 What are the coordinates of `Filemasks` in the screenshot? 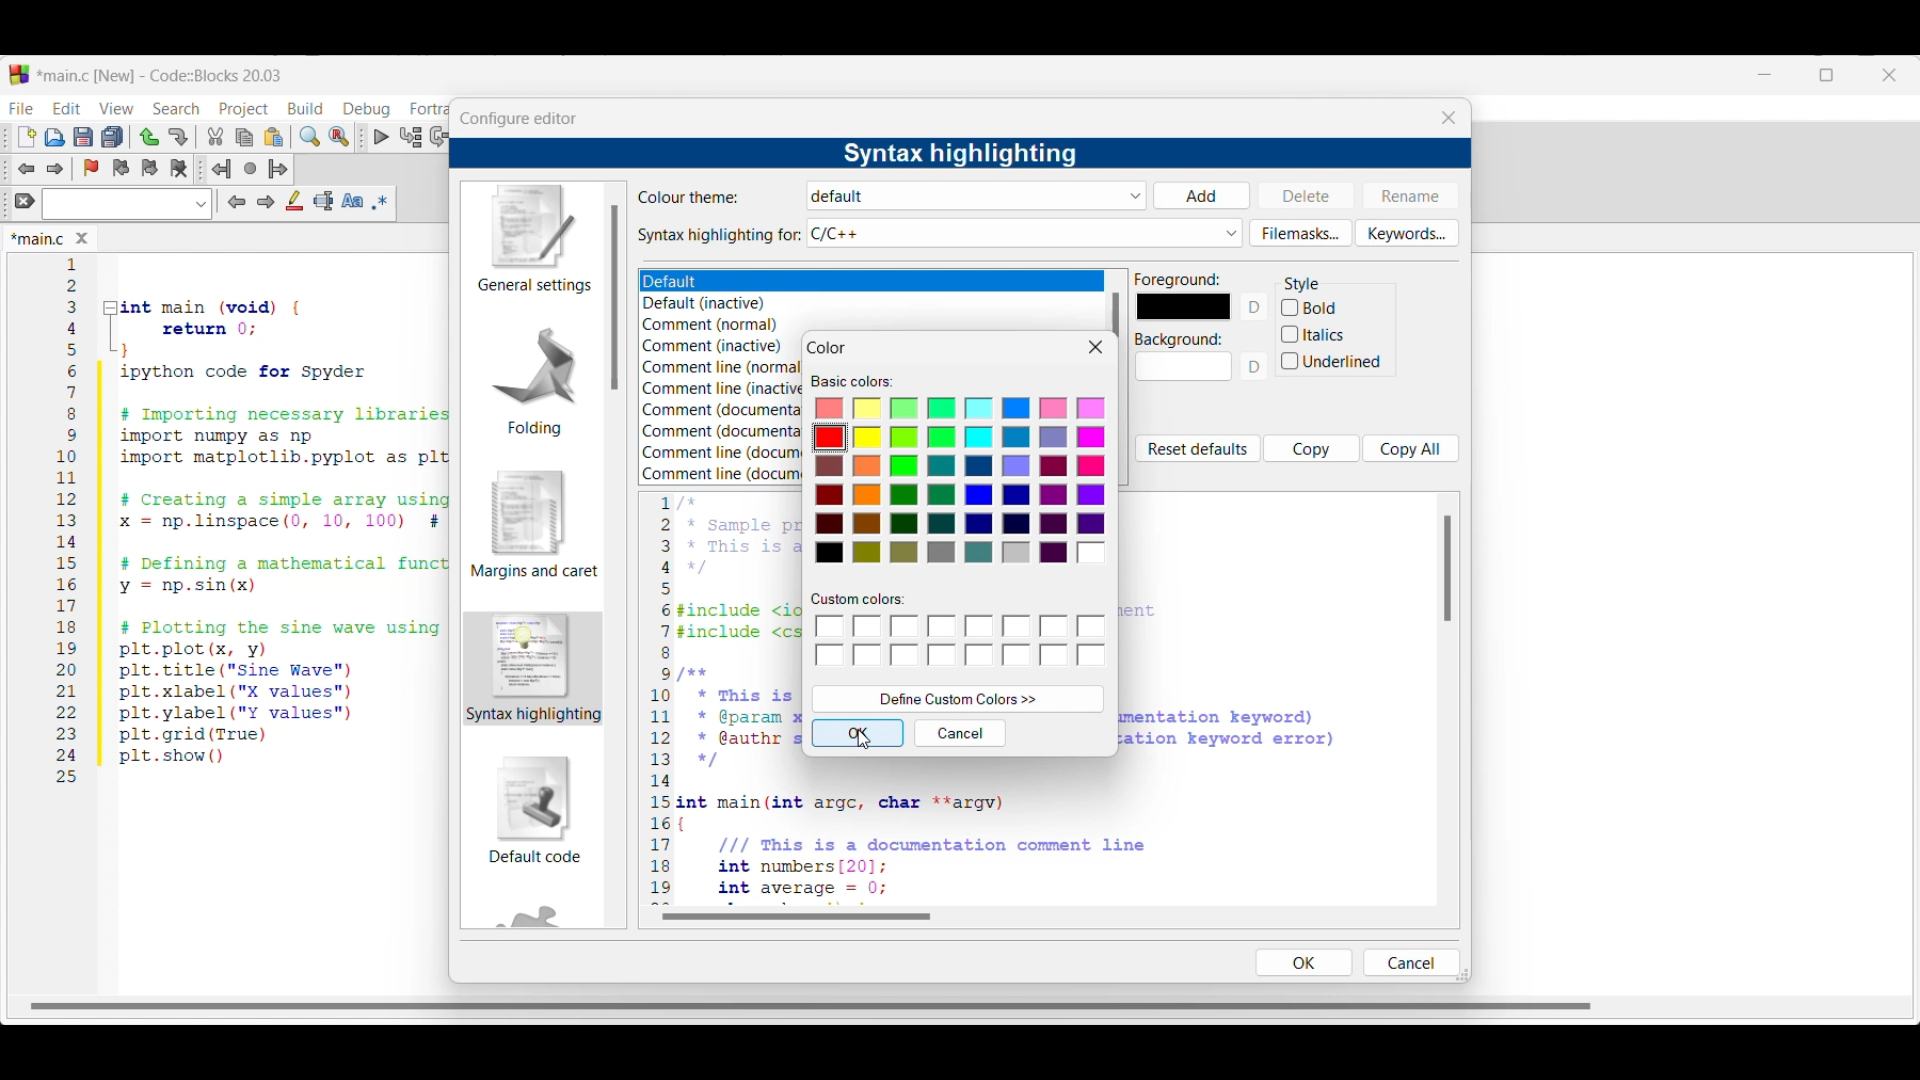 It's located at (1301, 233).